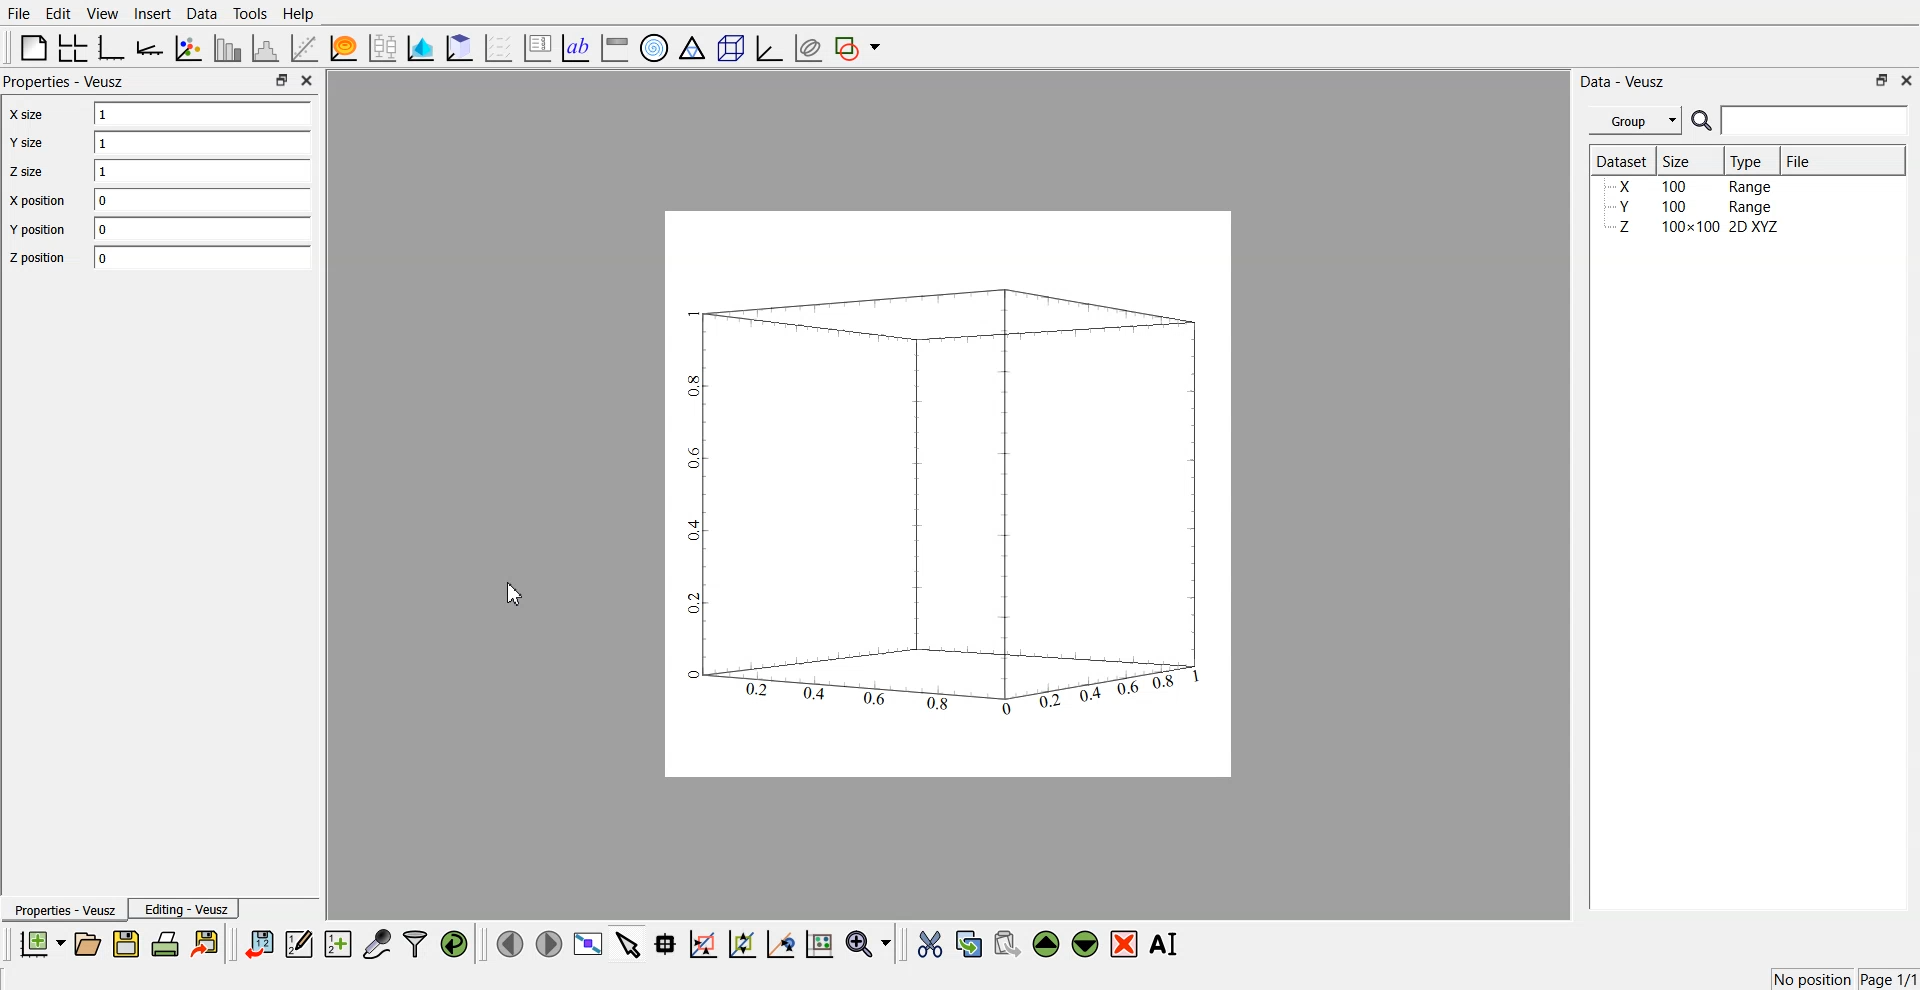  Describe the element at coordinates (615, 47) in the screenshot. I see `Image color bar` at that location.